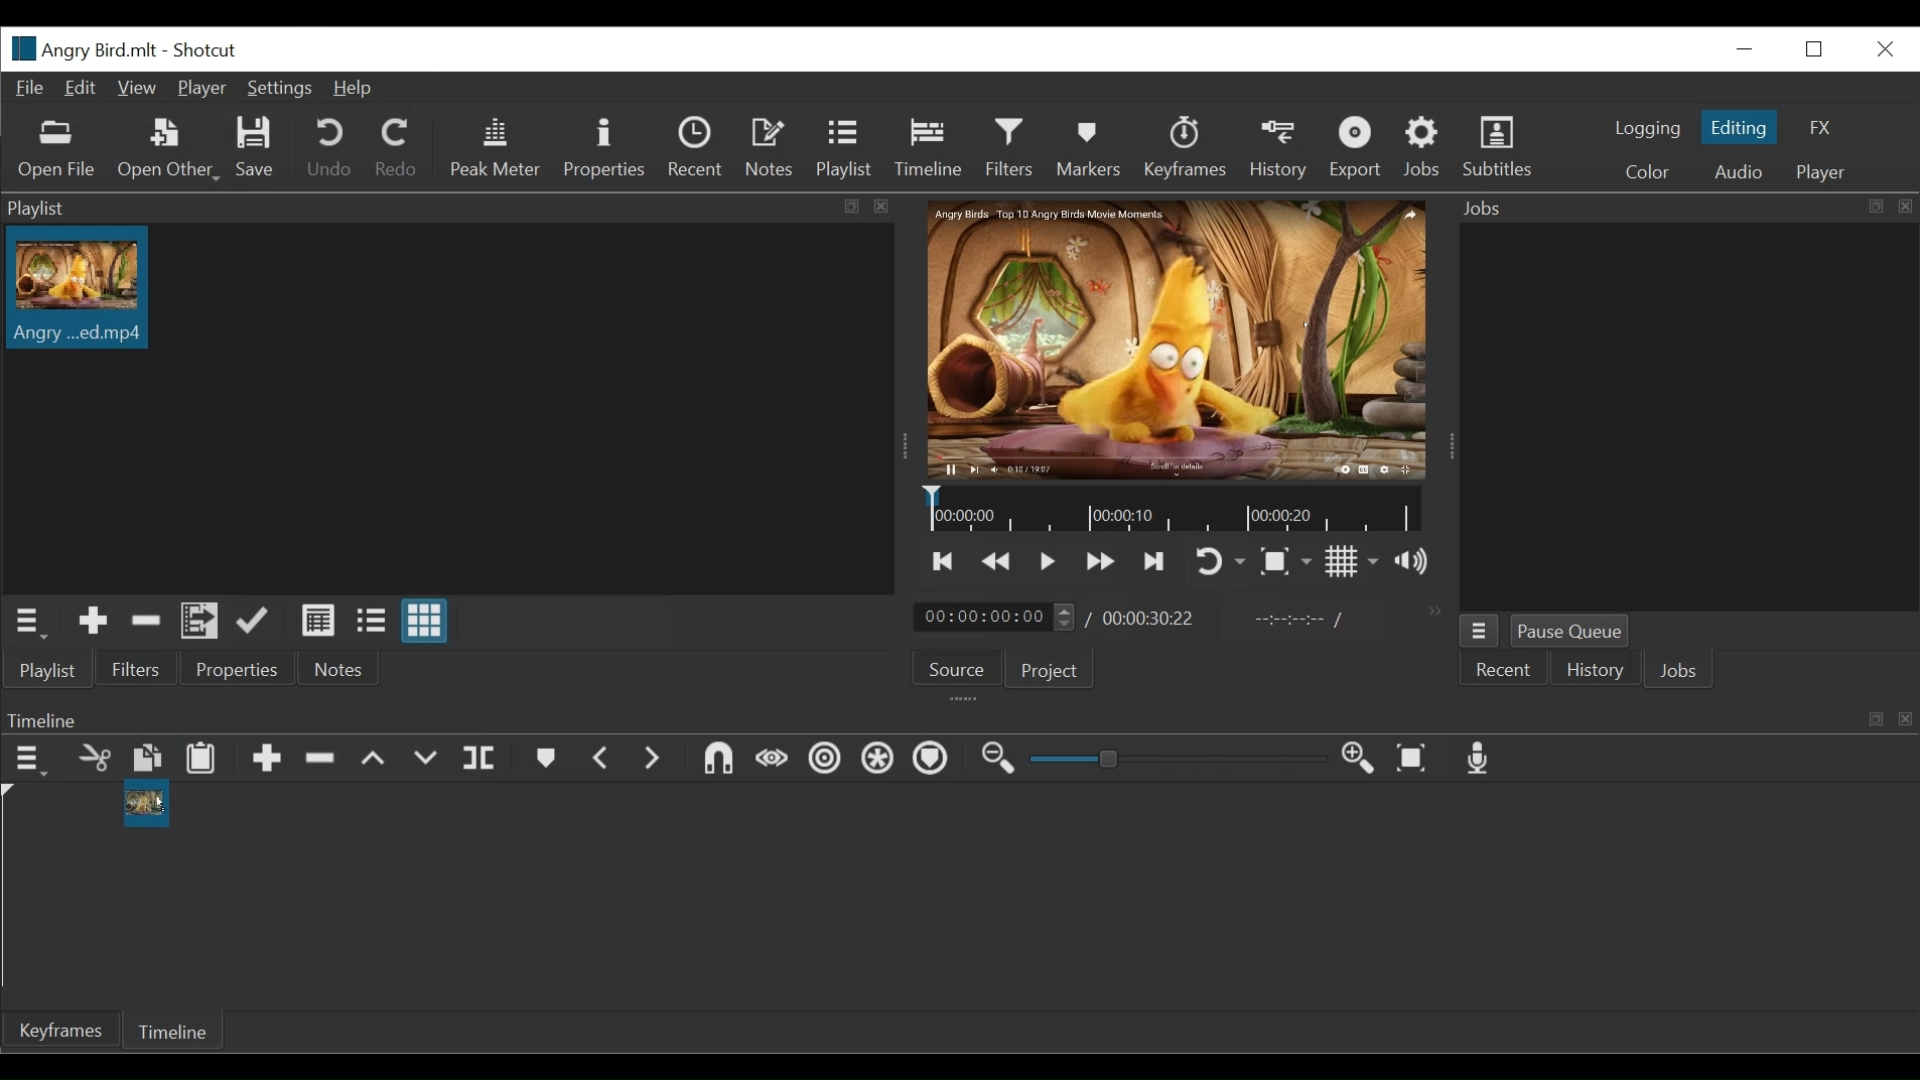  I want to click on Record audio, so click(1480, 759).